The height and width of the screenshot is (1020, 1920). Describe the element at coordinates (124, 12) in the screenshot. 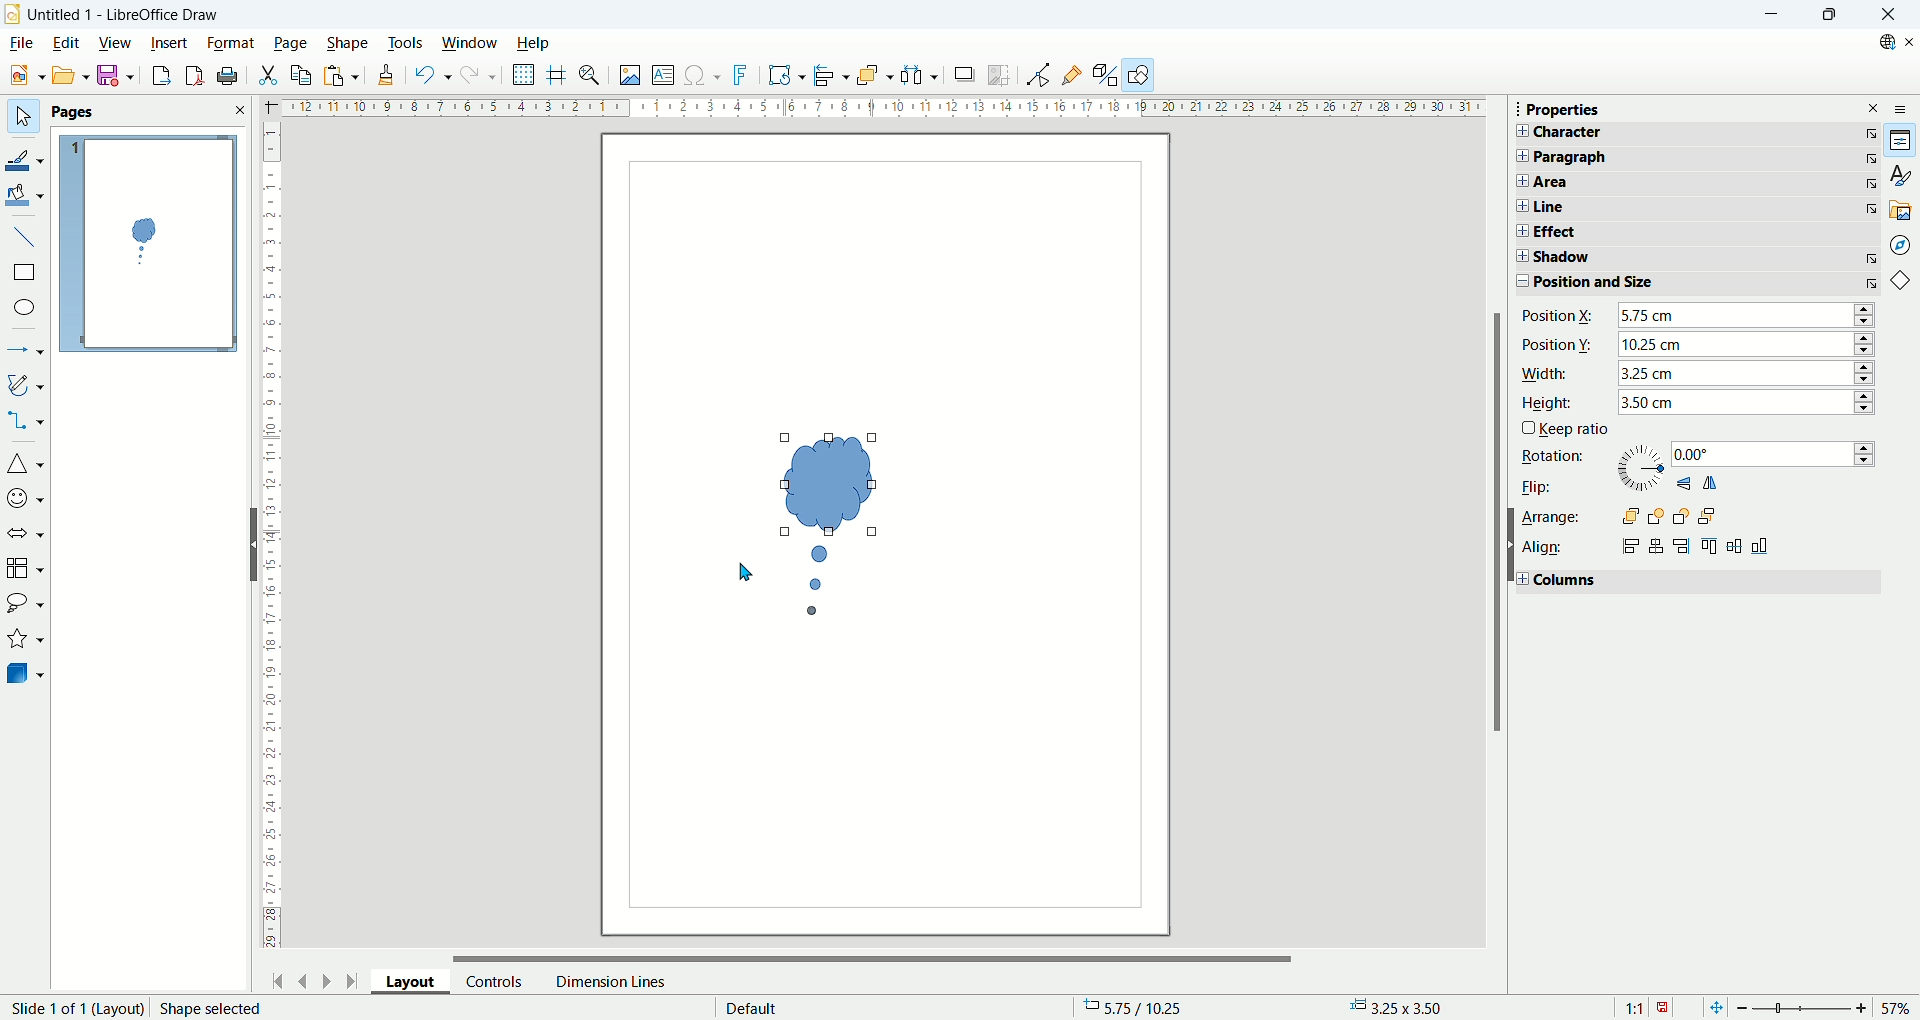

I see `Untitled 1 - LiberOffice Draw` at that location.